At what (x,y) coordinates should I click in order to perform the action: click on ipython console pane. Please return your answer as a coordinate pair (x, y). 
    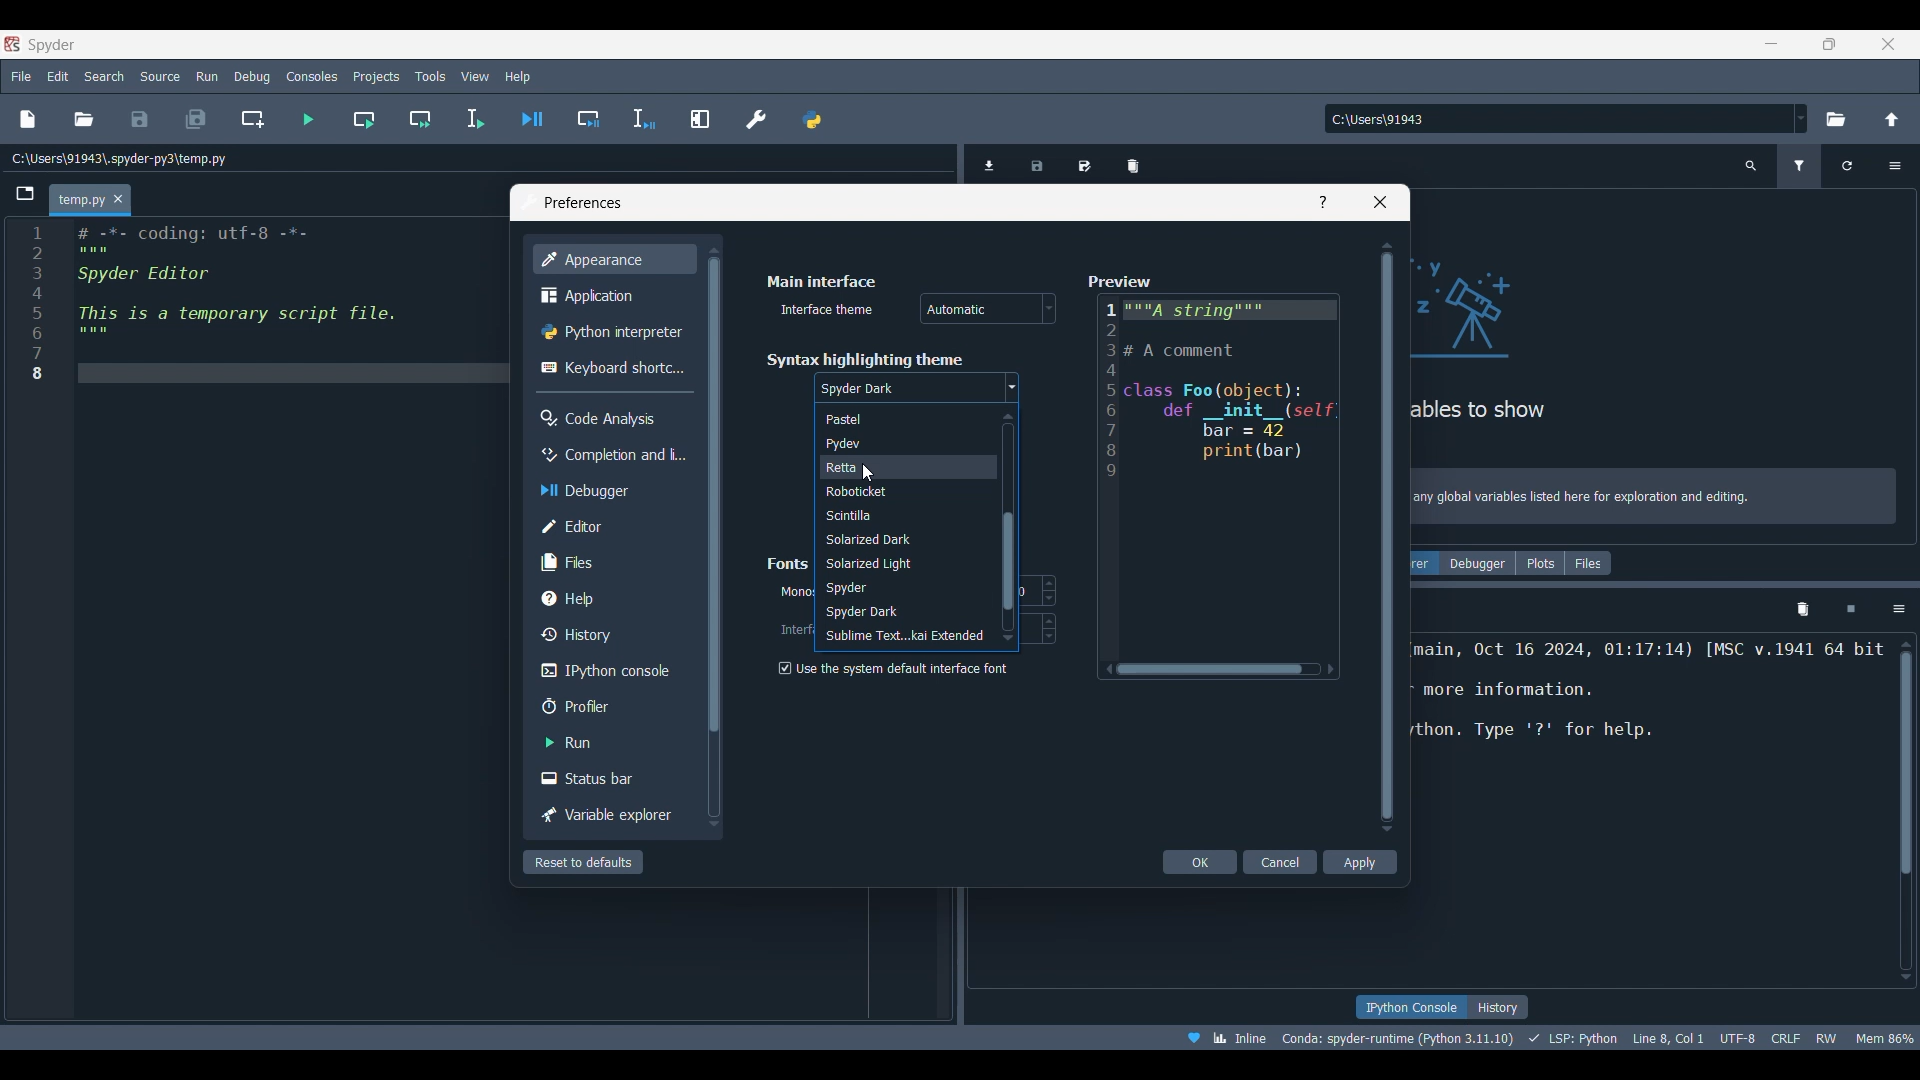
    Looking at the image, I should click on (1650, 710).